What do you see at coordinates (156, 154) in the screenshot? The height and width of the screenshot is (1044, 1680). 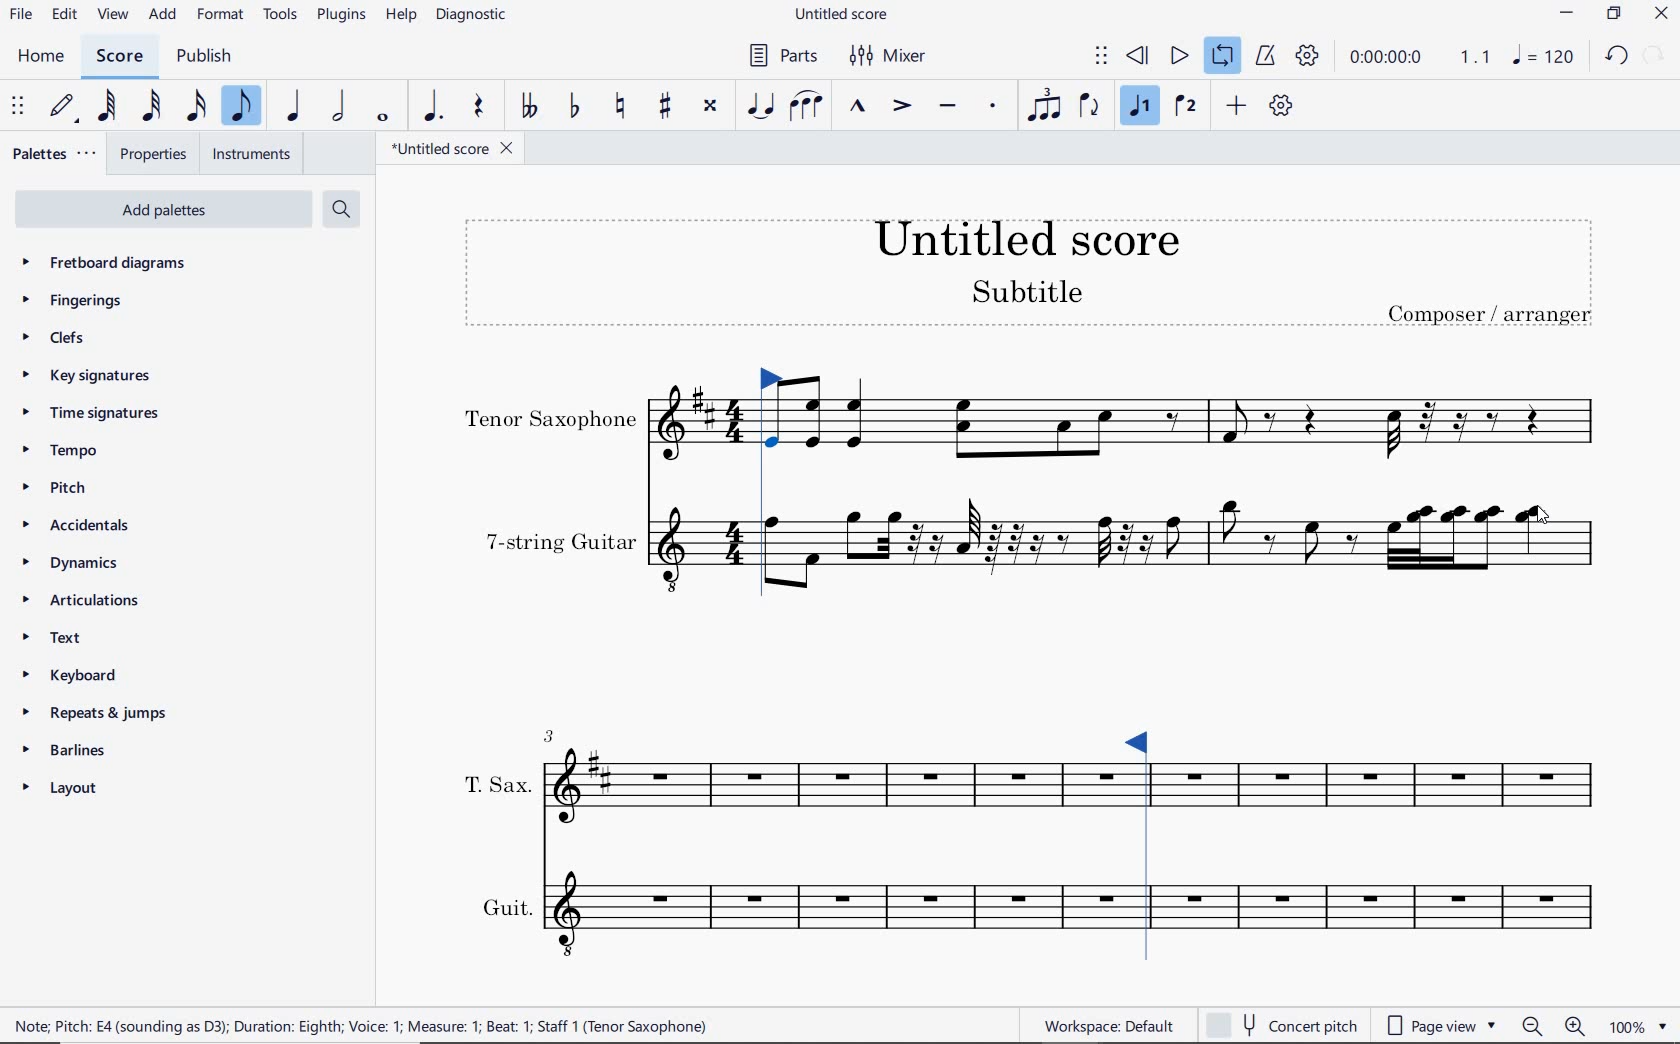 I see `PROPERTIES` at bounding box center [156, 154].